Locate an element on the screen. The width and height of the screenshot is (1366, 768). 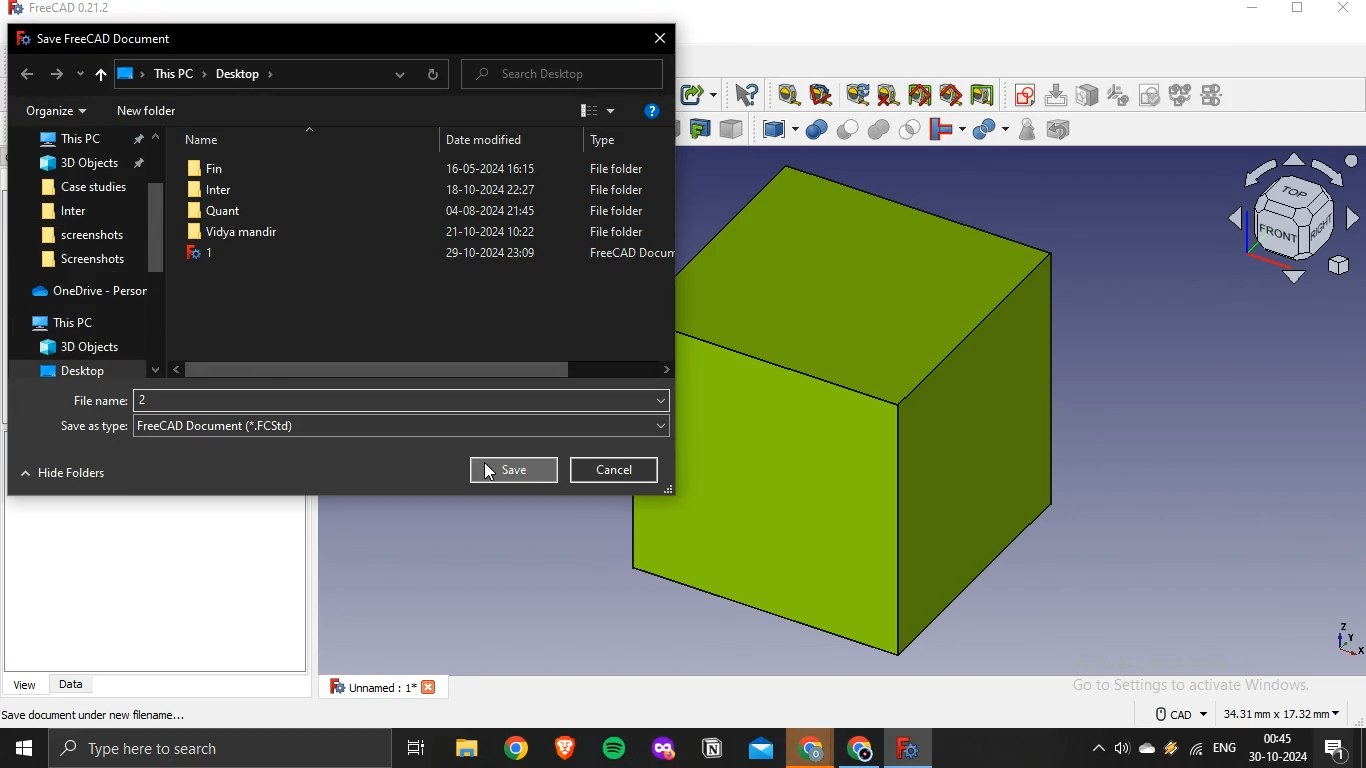
show hidden icons  is located at coordinates (1095, 748).